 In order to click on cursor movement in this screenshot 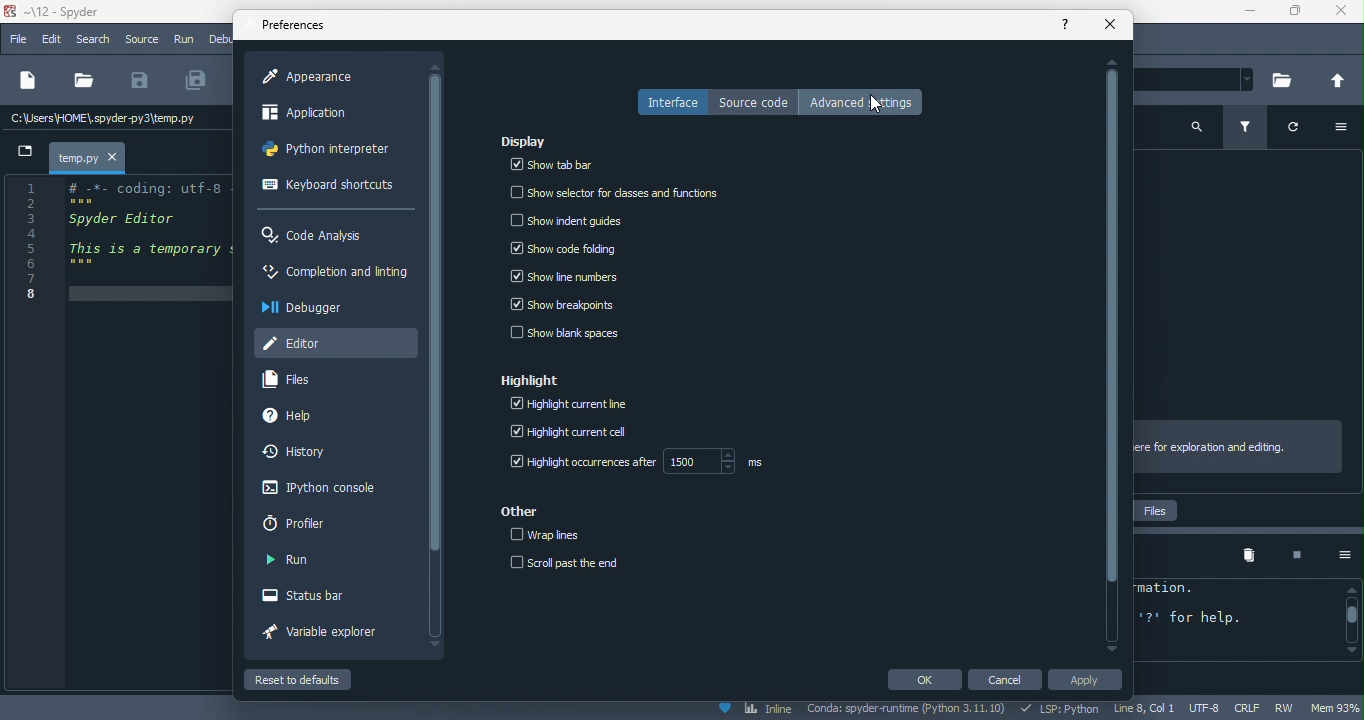, I will do `click(879, 106)`.